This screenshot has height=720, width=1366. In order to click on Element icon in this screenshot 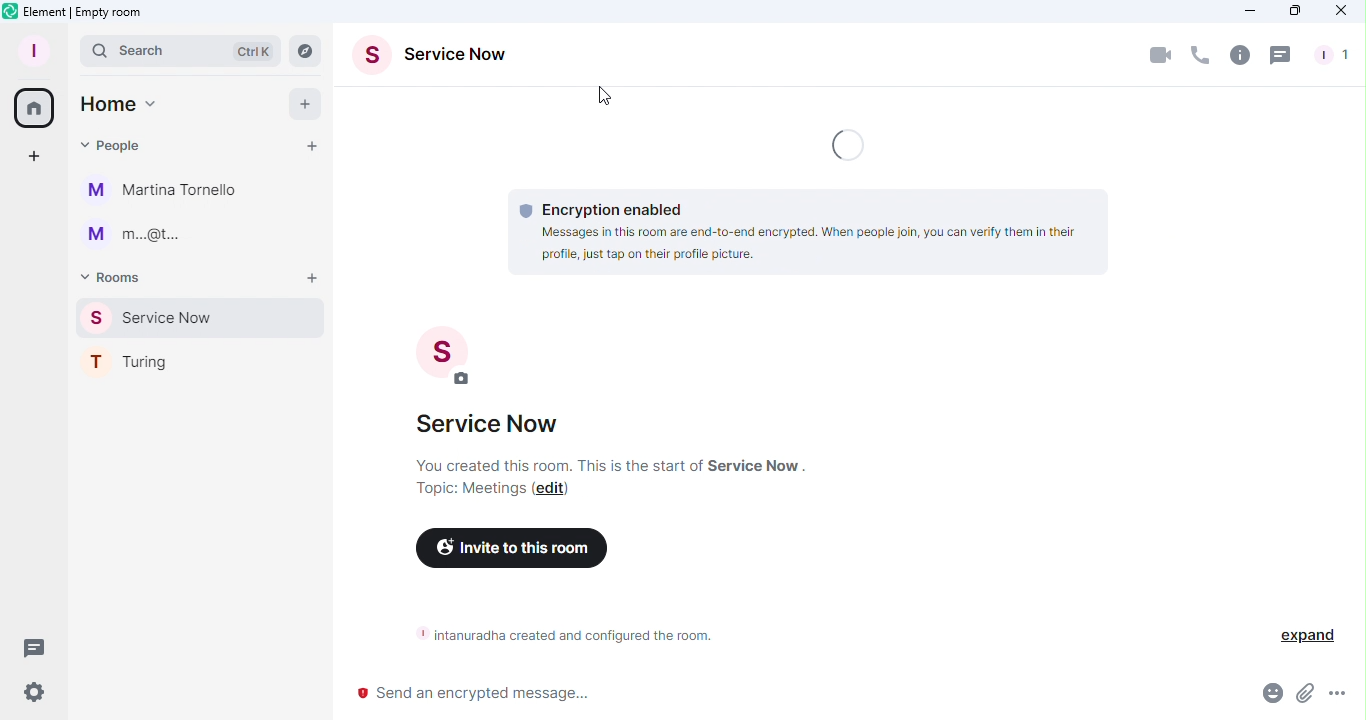, I will do `click(74, 12)`.